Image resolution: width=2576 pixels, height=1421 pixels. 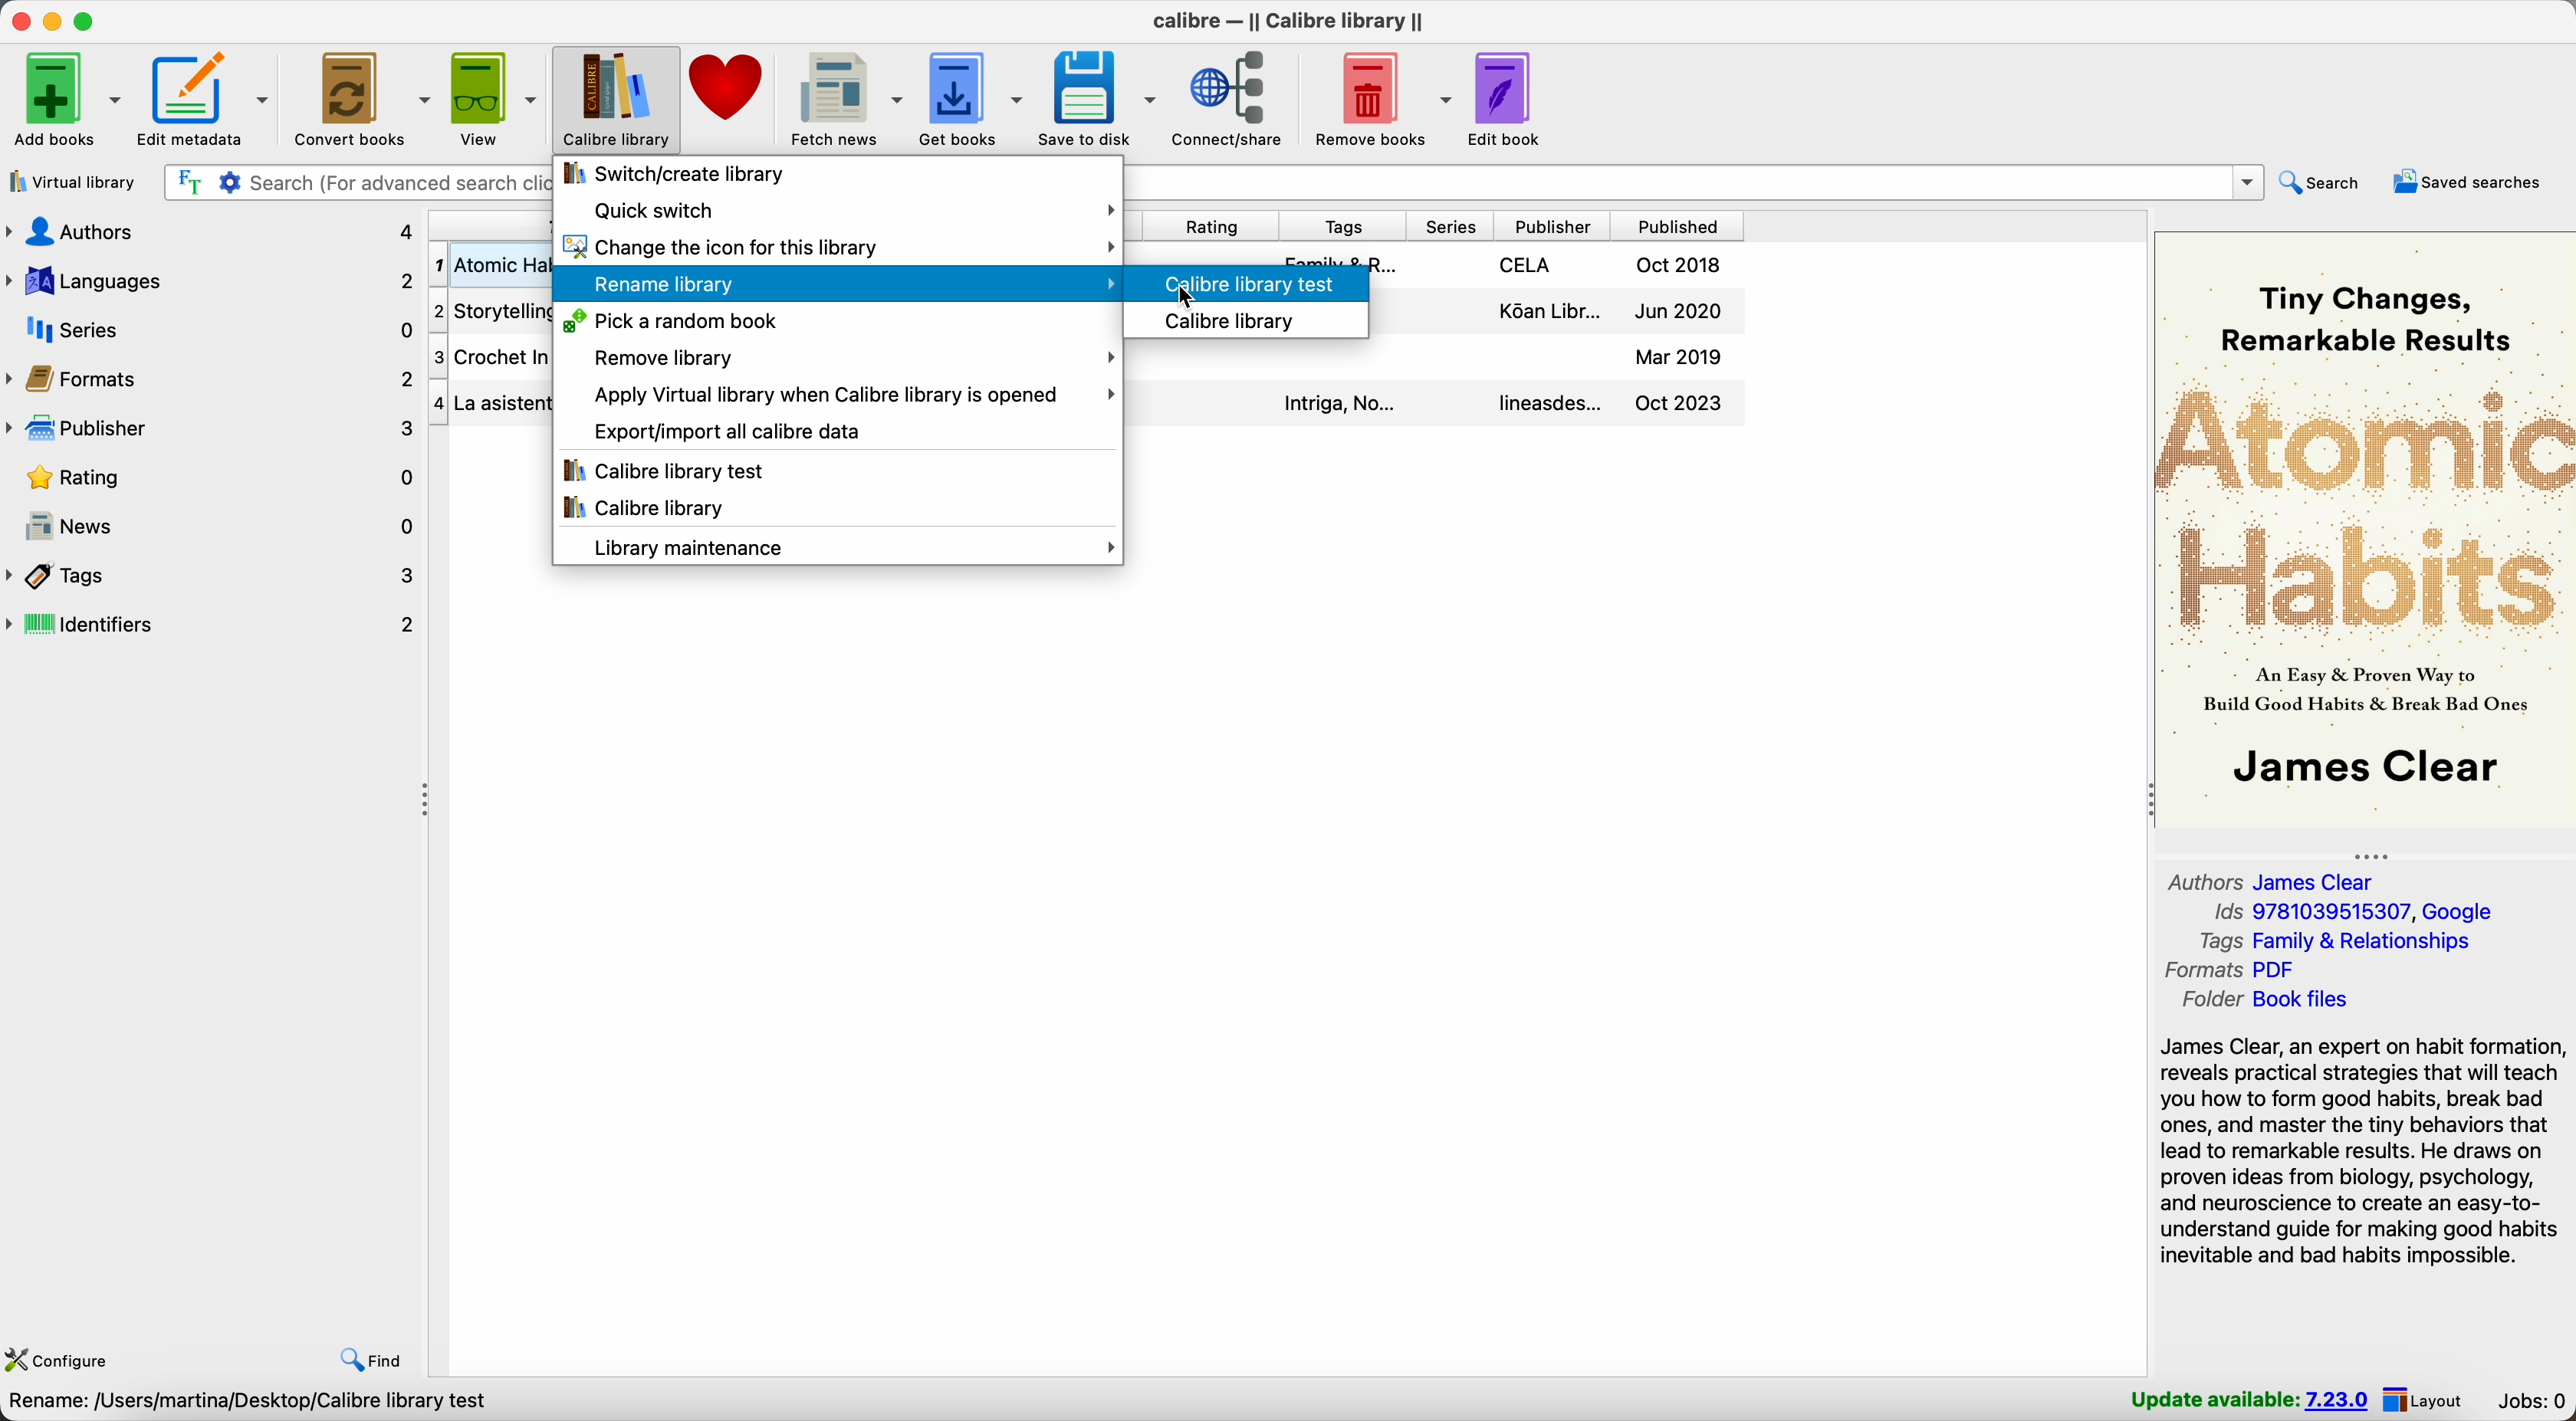 I want to click on add books, so click(x=68, y=100).